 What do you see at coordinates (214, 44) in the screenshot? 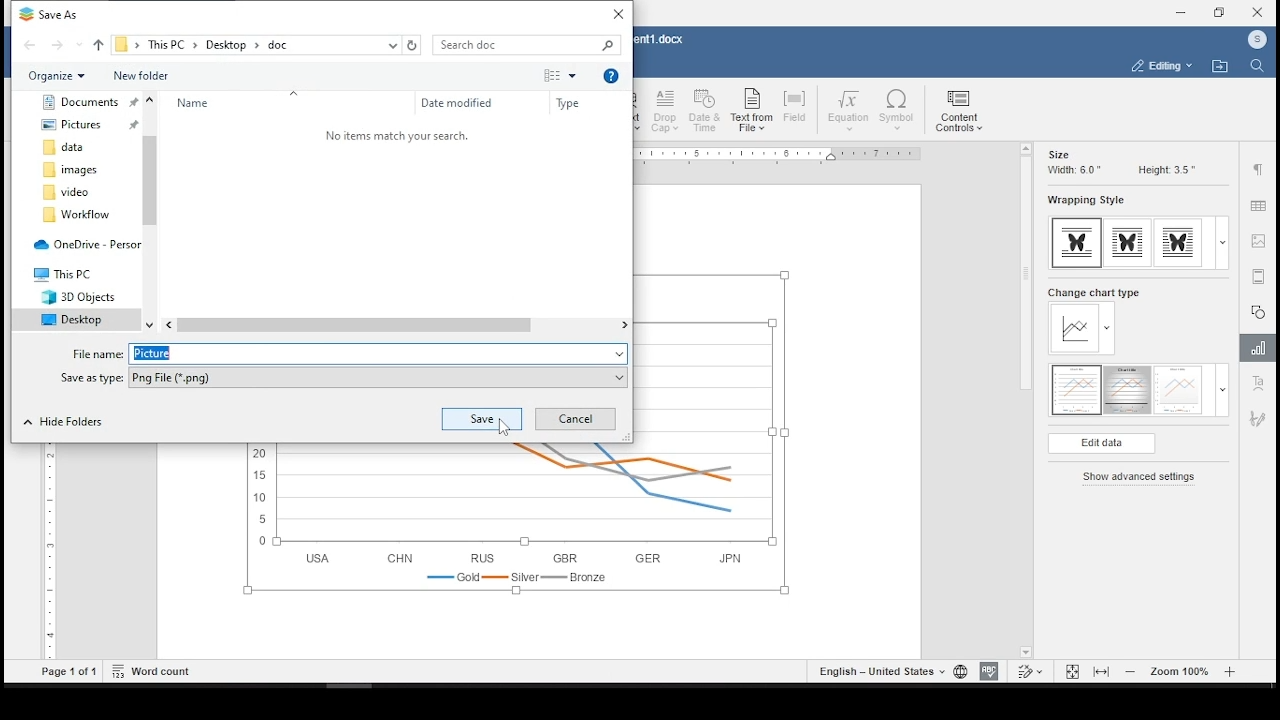
I see `This PC>Desktop>Doc` at bounding box center [214, 44].